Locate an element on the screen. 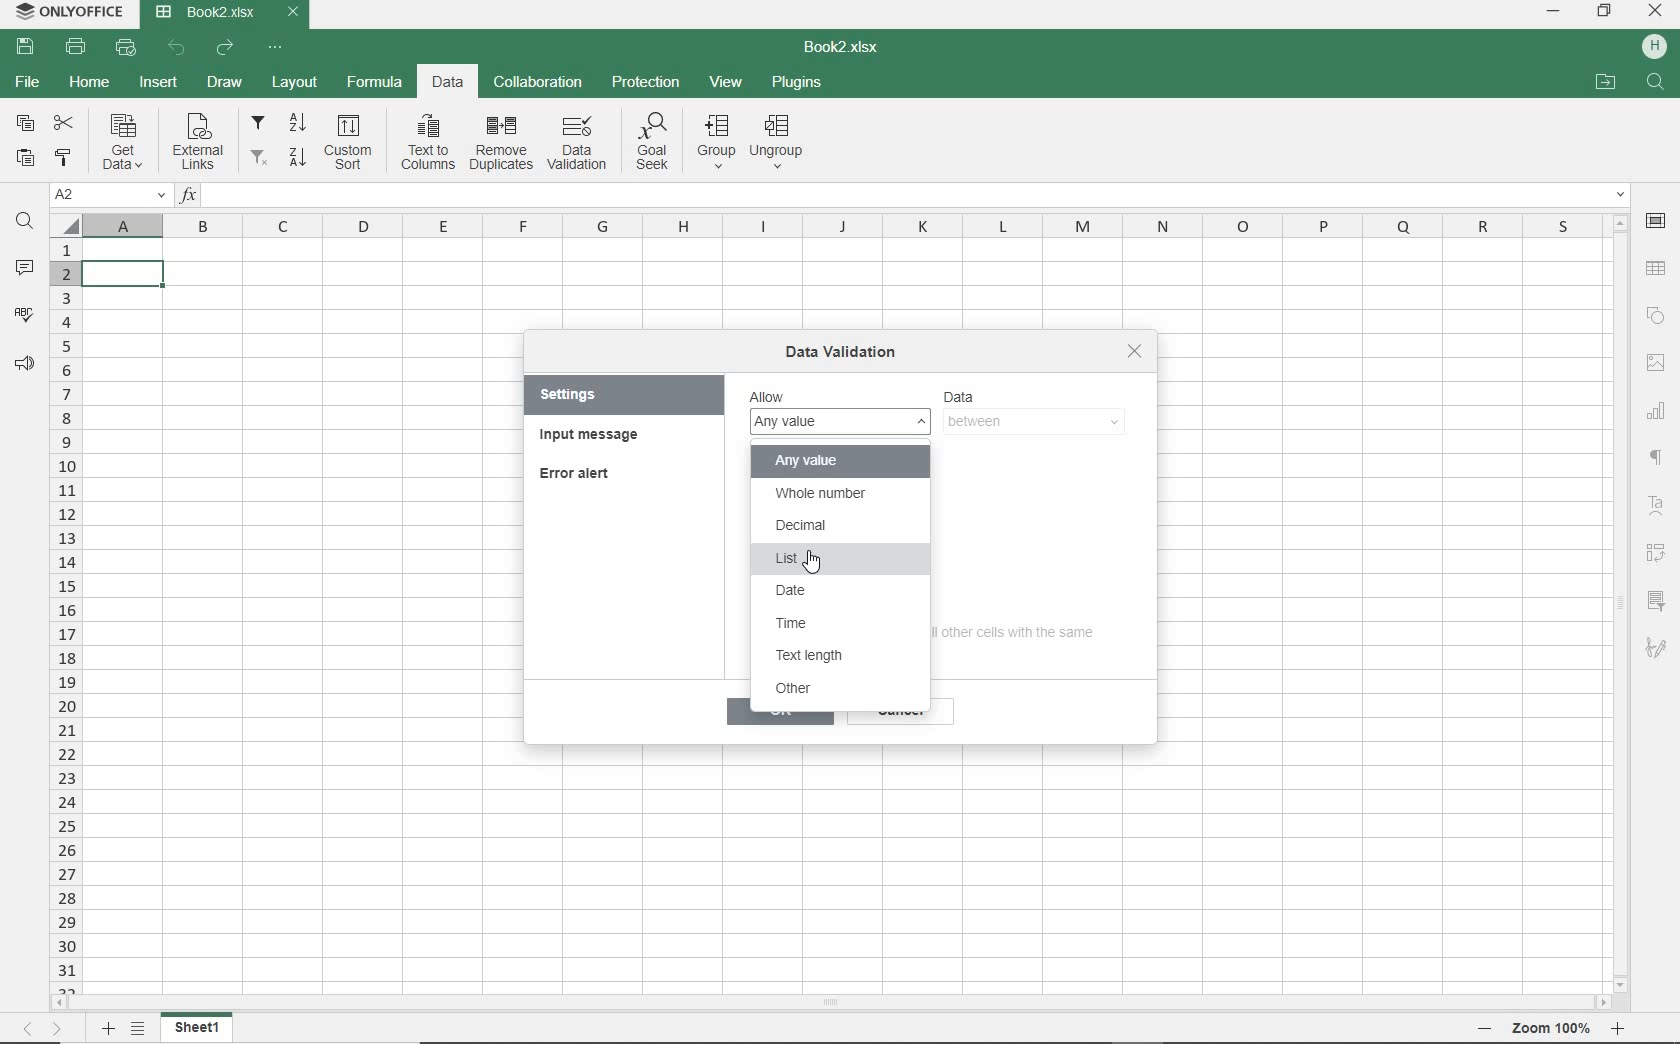 The image size is (1680, 1044). SELECTED cell is located at coordinates (125, 273).